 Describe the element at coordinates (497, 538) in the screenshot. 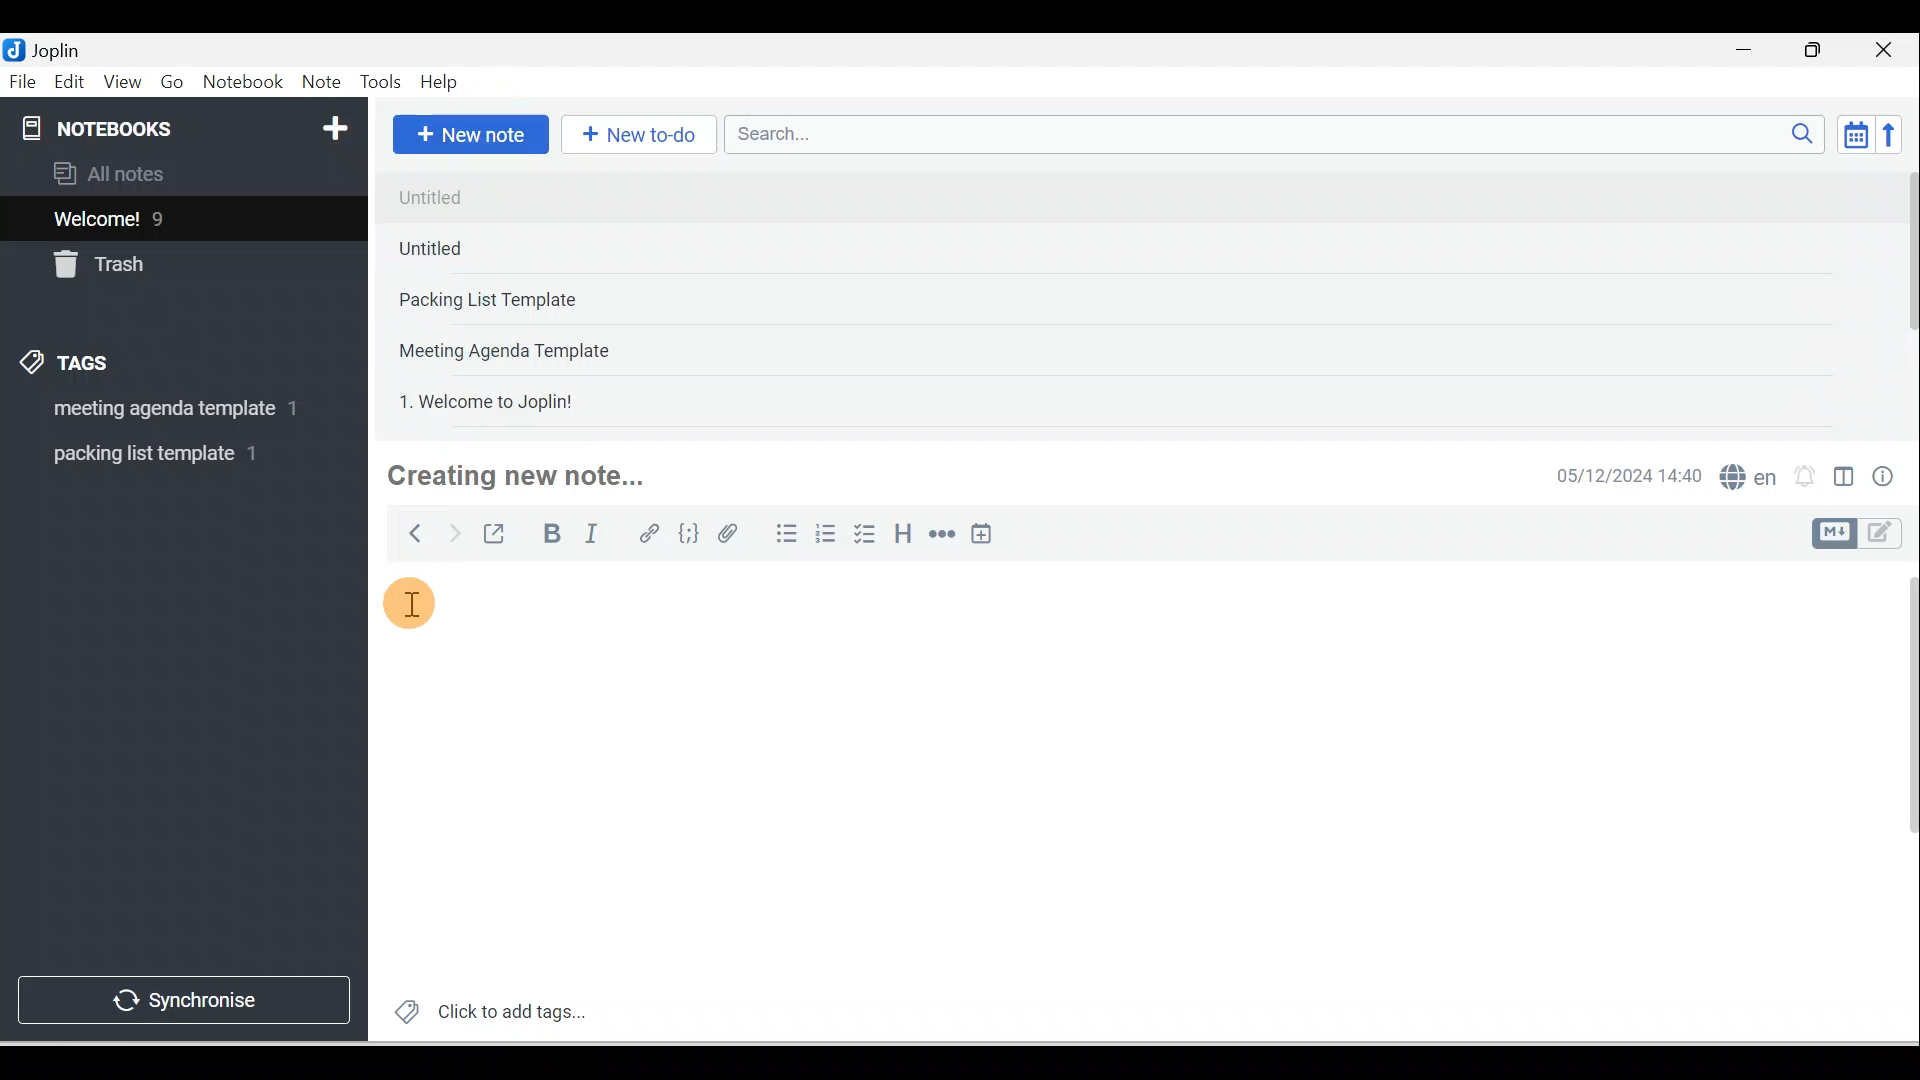

I see `Toggle external editing` at that location.